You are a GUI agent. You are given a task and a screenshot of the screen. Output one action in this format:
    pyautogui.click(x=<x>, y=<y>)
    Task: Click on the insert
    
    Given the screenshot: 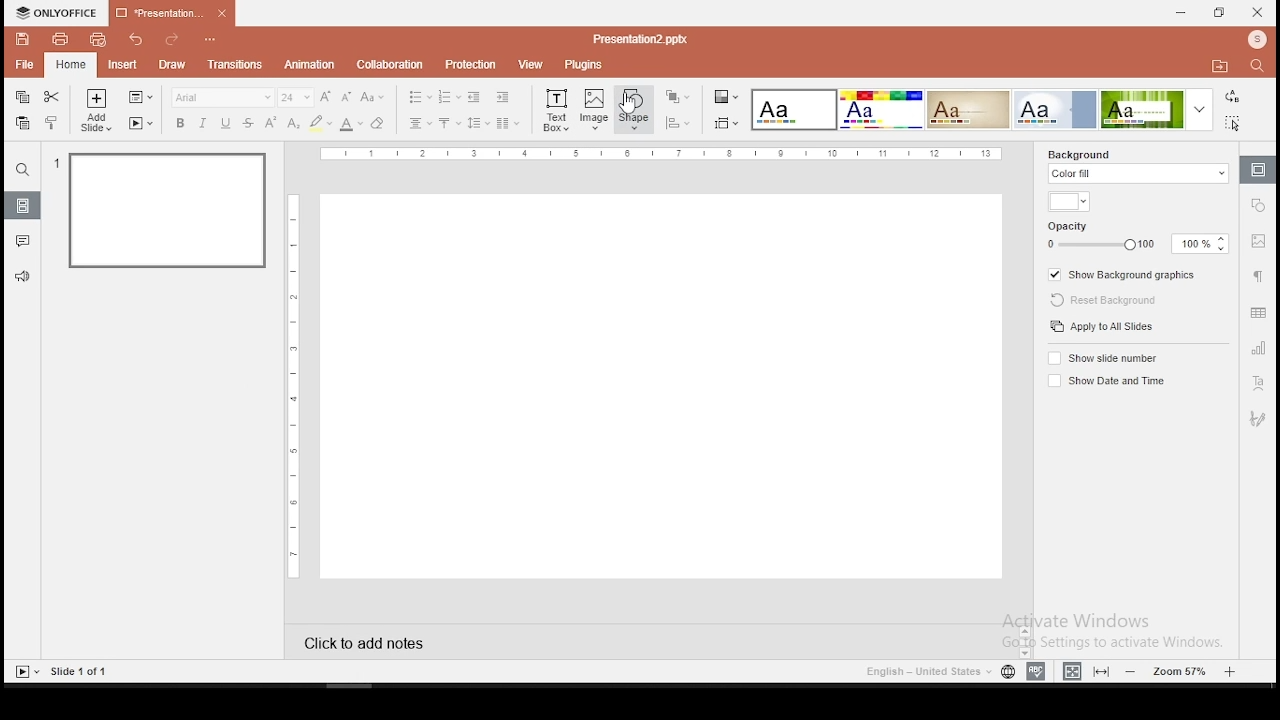 What is the action you would take?
    pyautogui.click(x=121, y=63)
    